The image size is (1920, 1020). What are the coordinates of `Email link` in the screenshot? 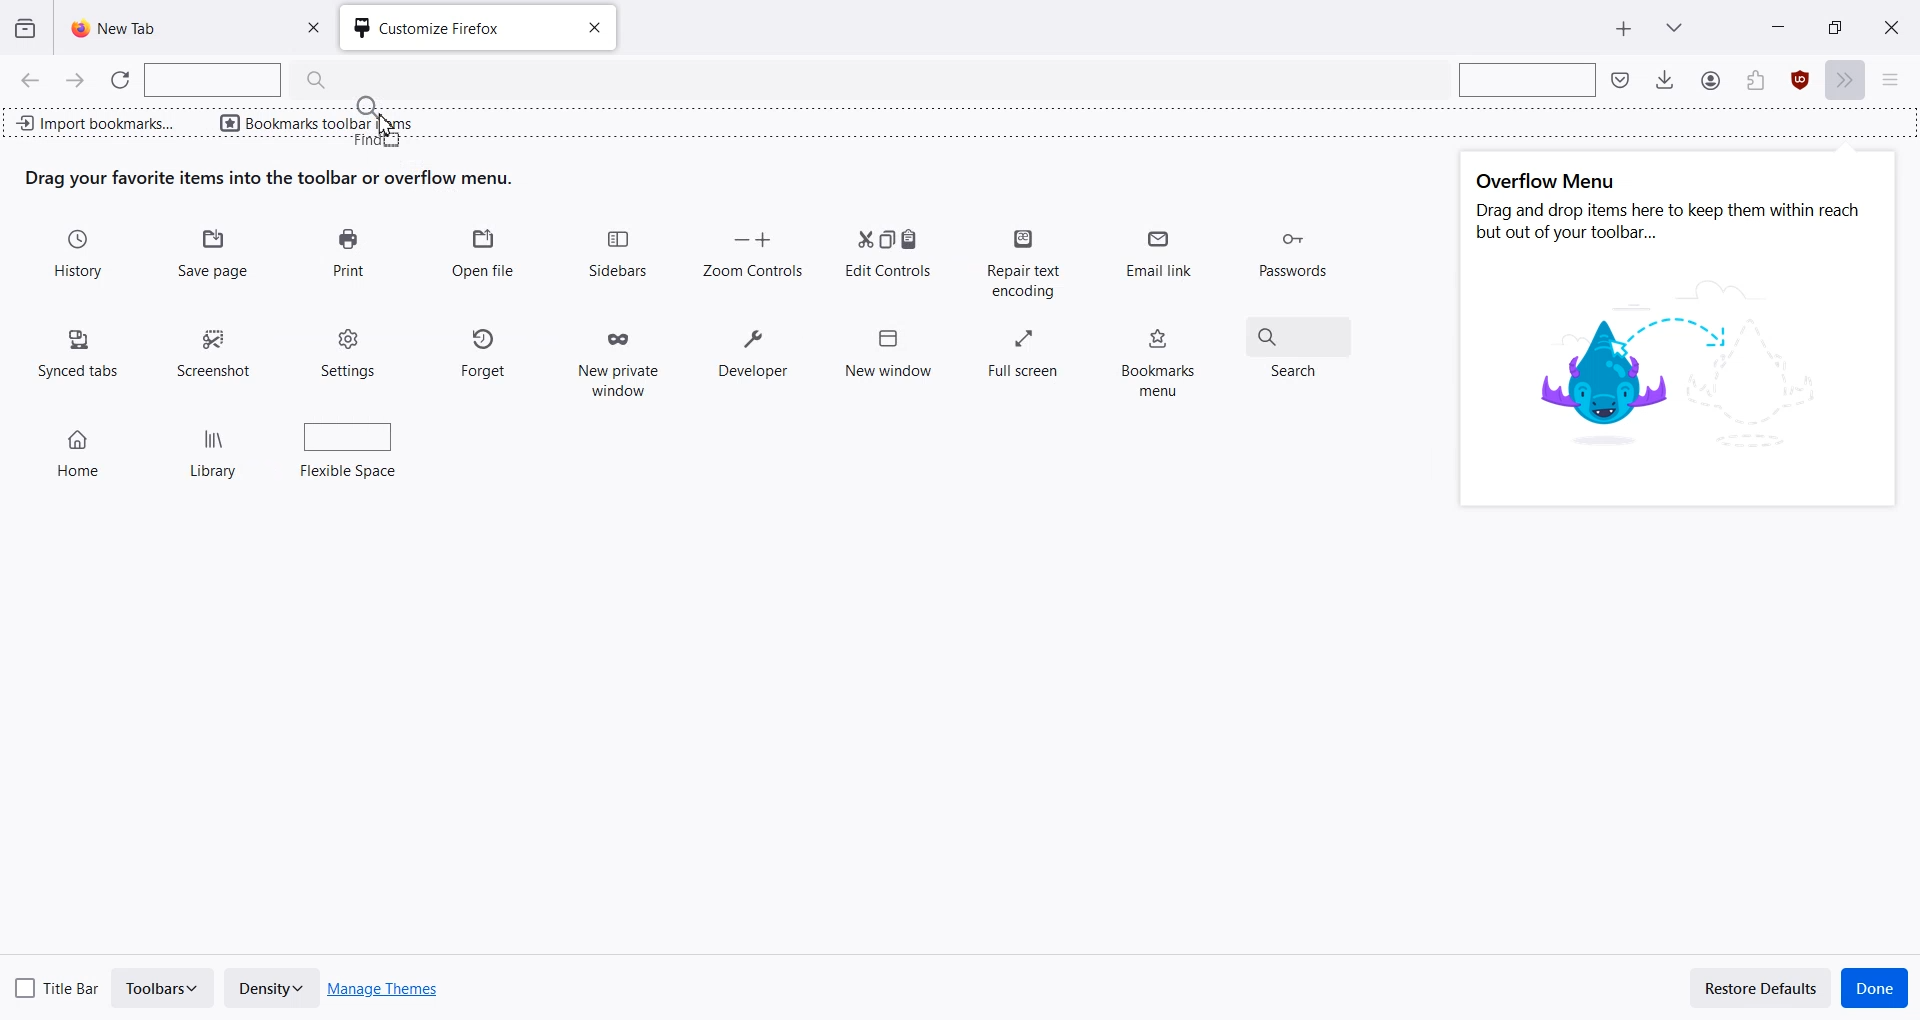 It's located at (1162, 261).